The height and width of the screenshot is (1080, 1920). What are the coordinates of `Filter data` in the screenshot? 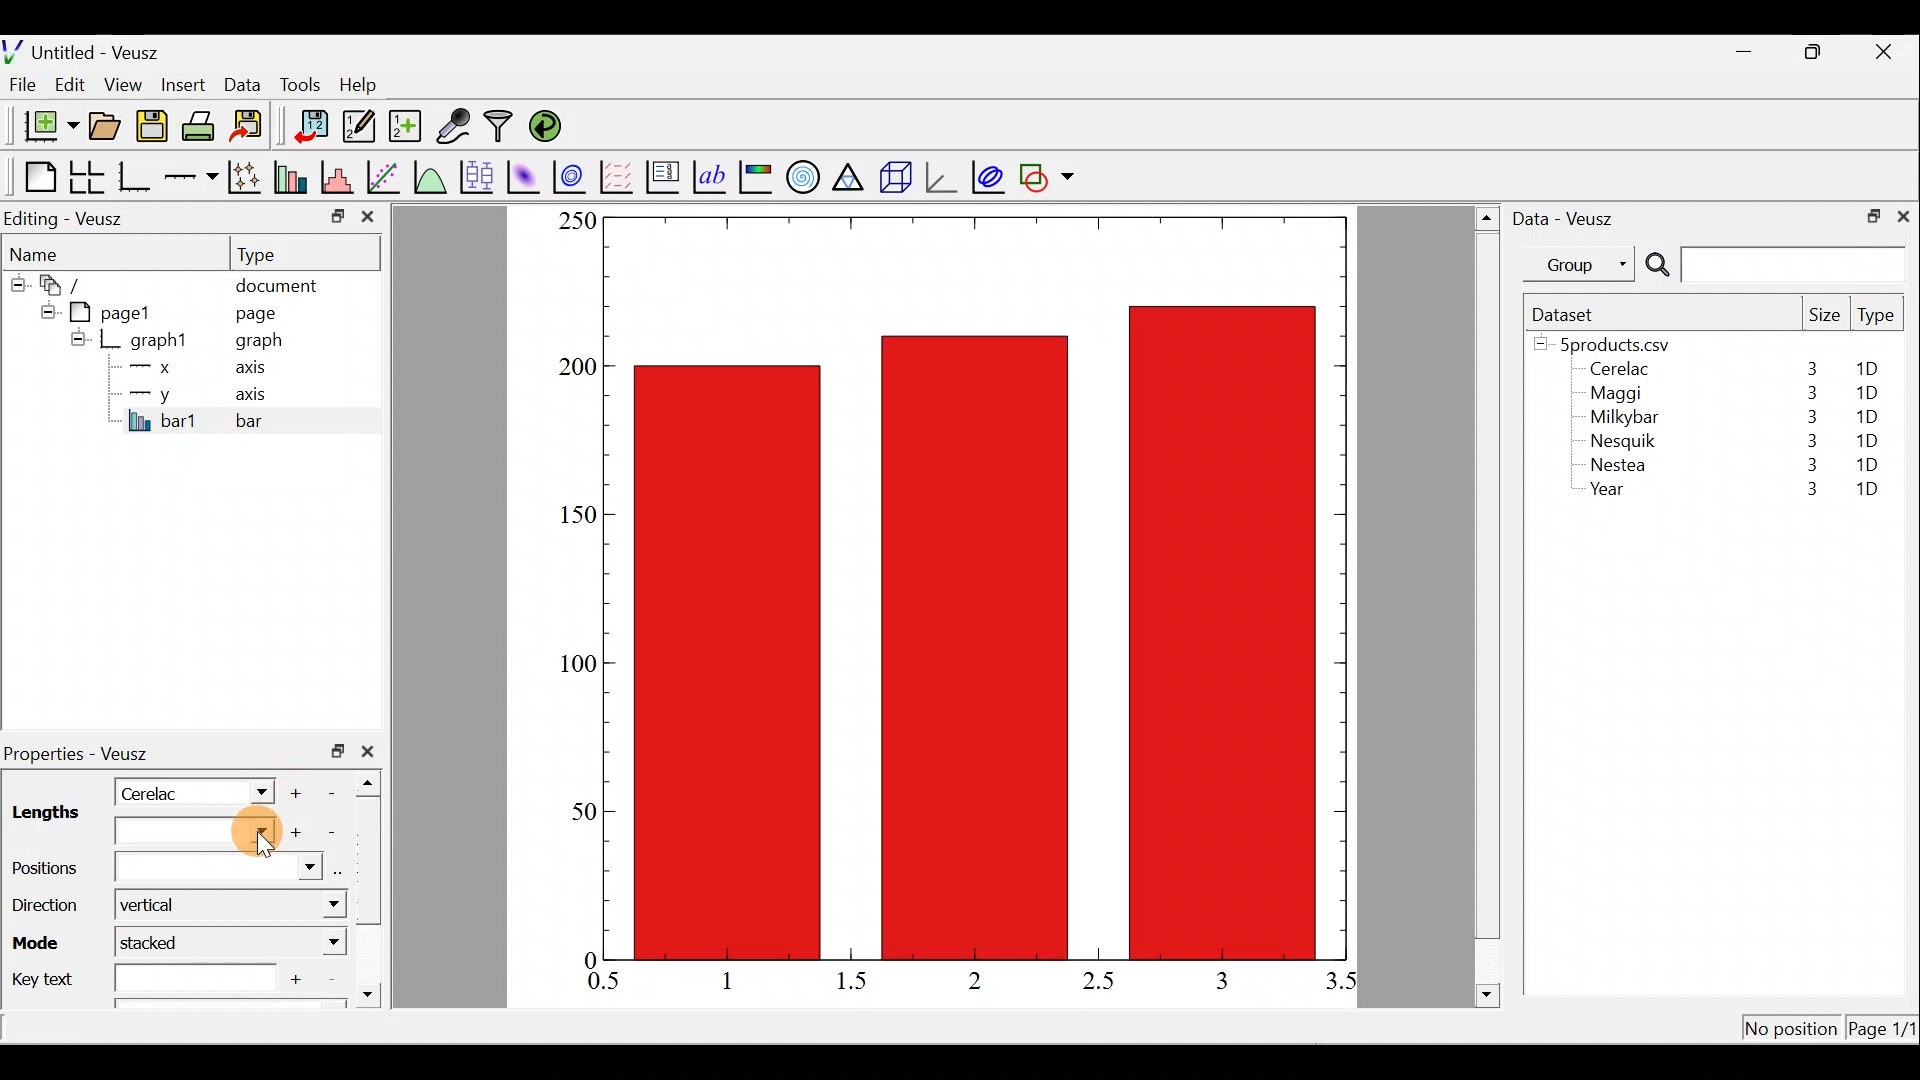 It's located at (502, 128).